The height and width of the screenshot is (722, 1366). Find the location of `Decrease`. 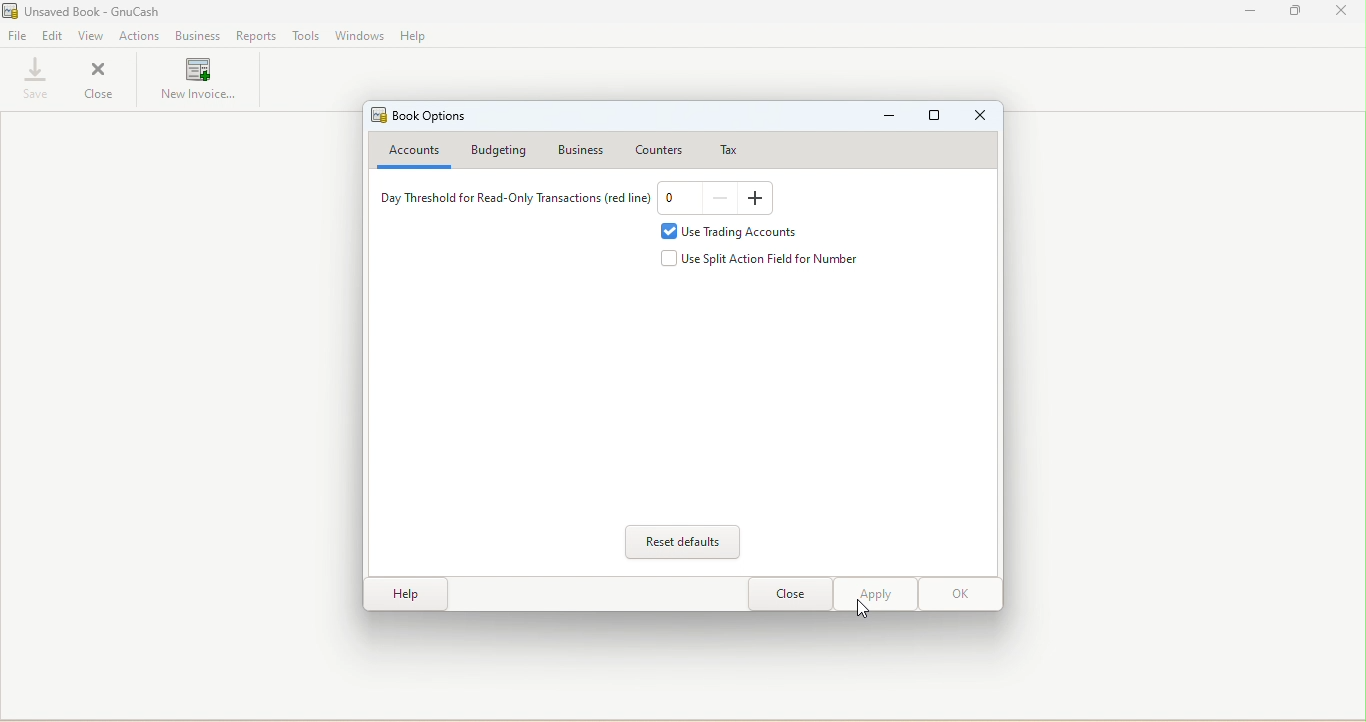

Decrease is located at coordinates (722, 199).